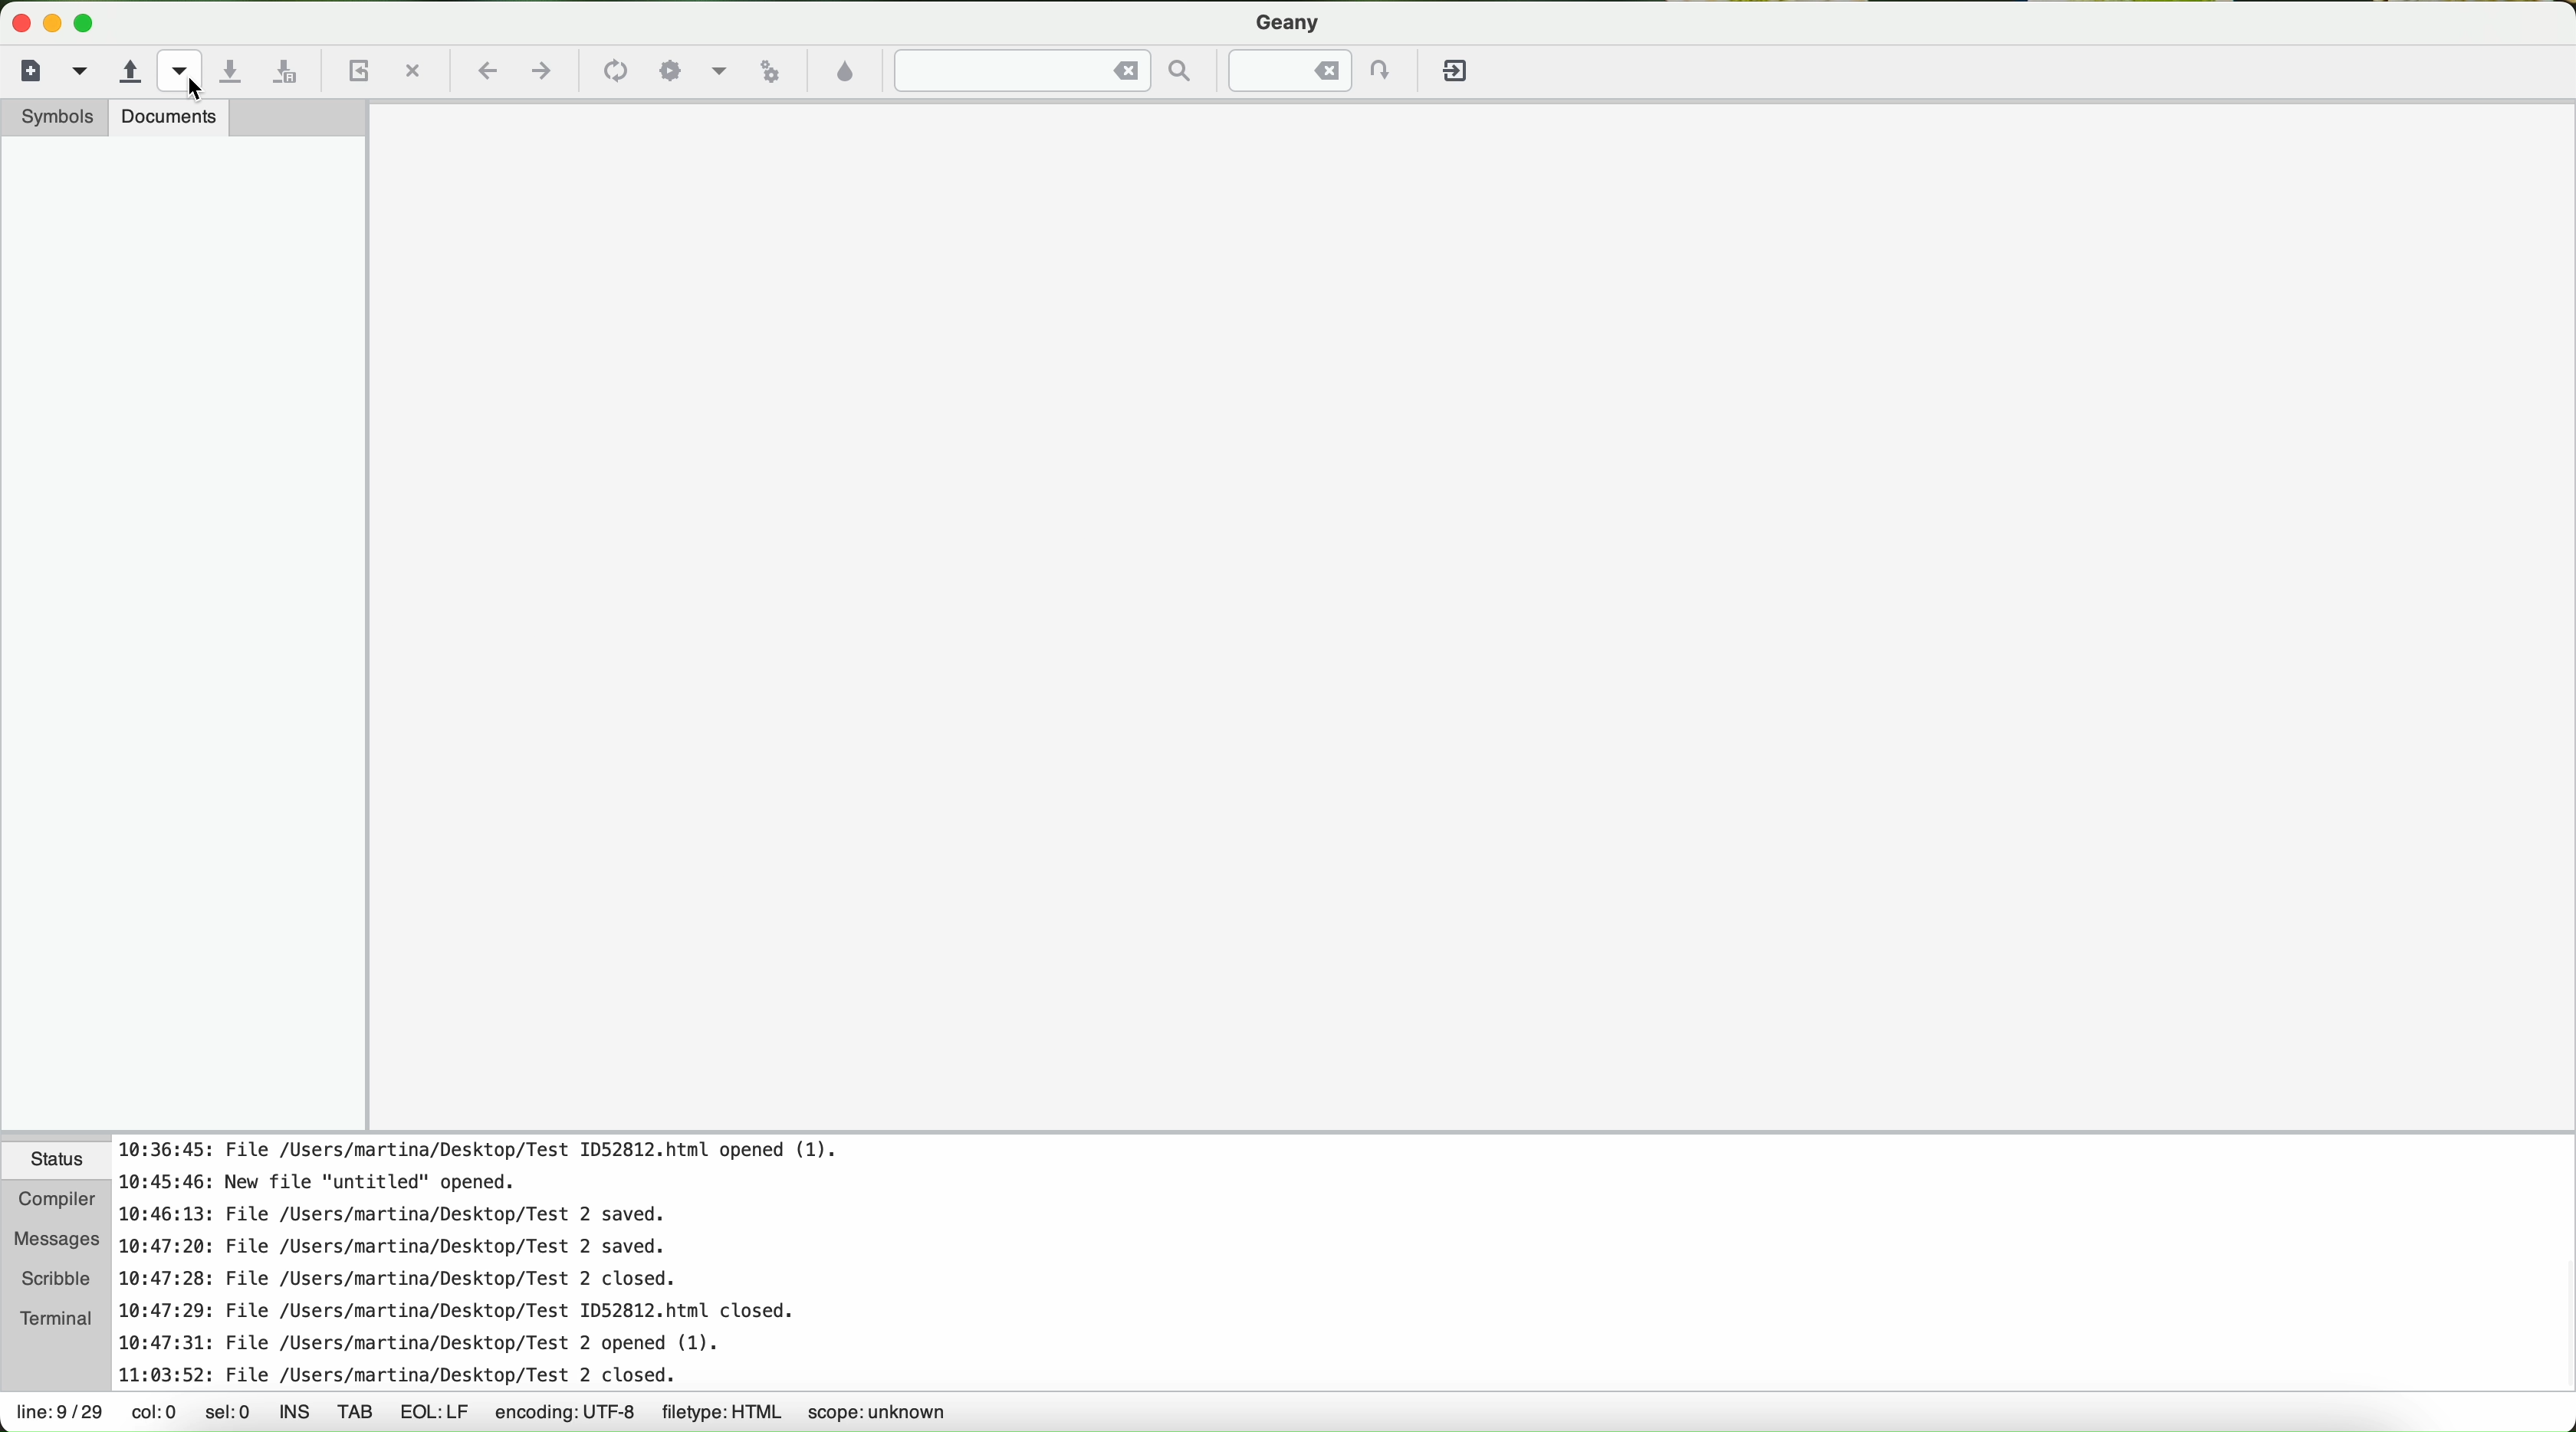 The width and height of the screenshot is (2576, 1432). Describe the element at coordinates (85, 74) in the screenshot. I see `create a new file from a template` at that location.